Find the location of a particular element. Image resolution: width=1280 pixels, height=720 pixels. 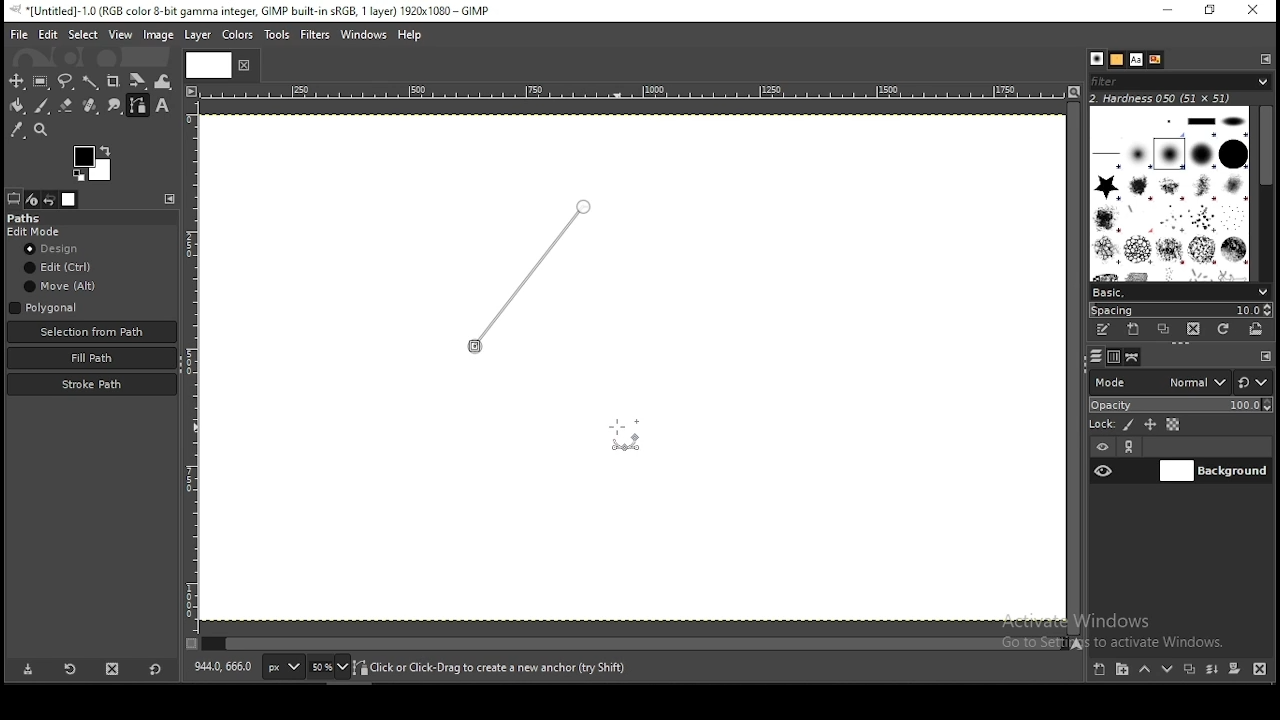

layer modes is located at coordinates (1159, 382).